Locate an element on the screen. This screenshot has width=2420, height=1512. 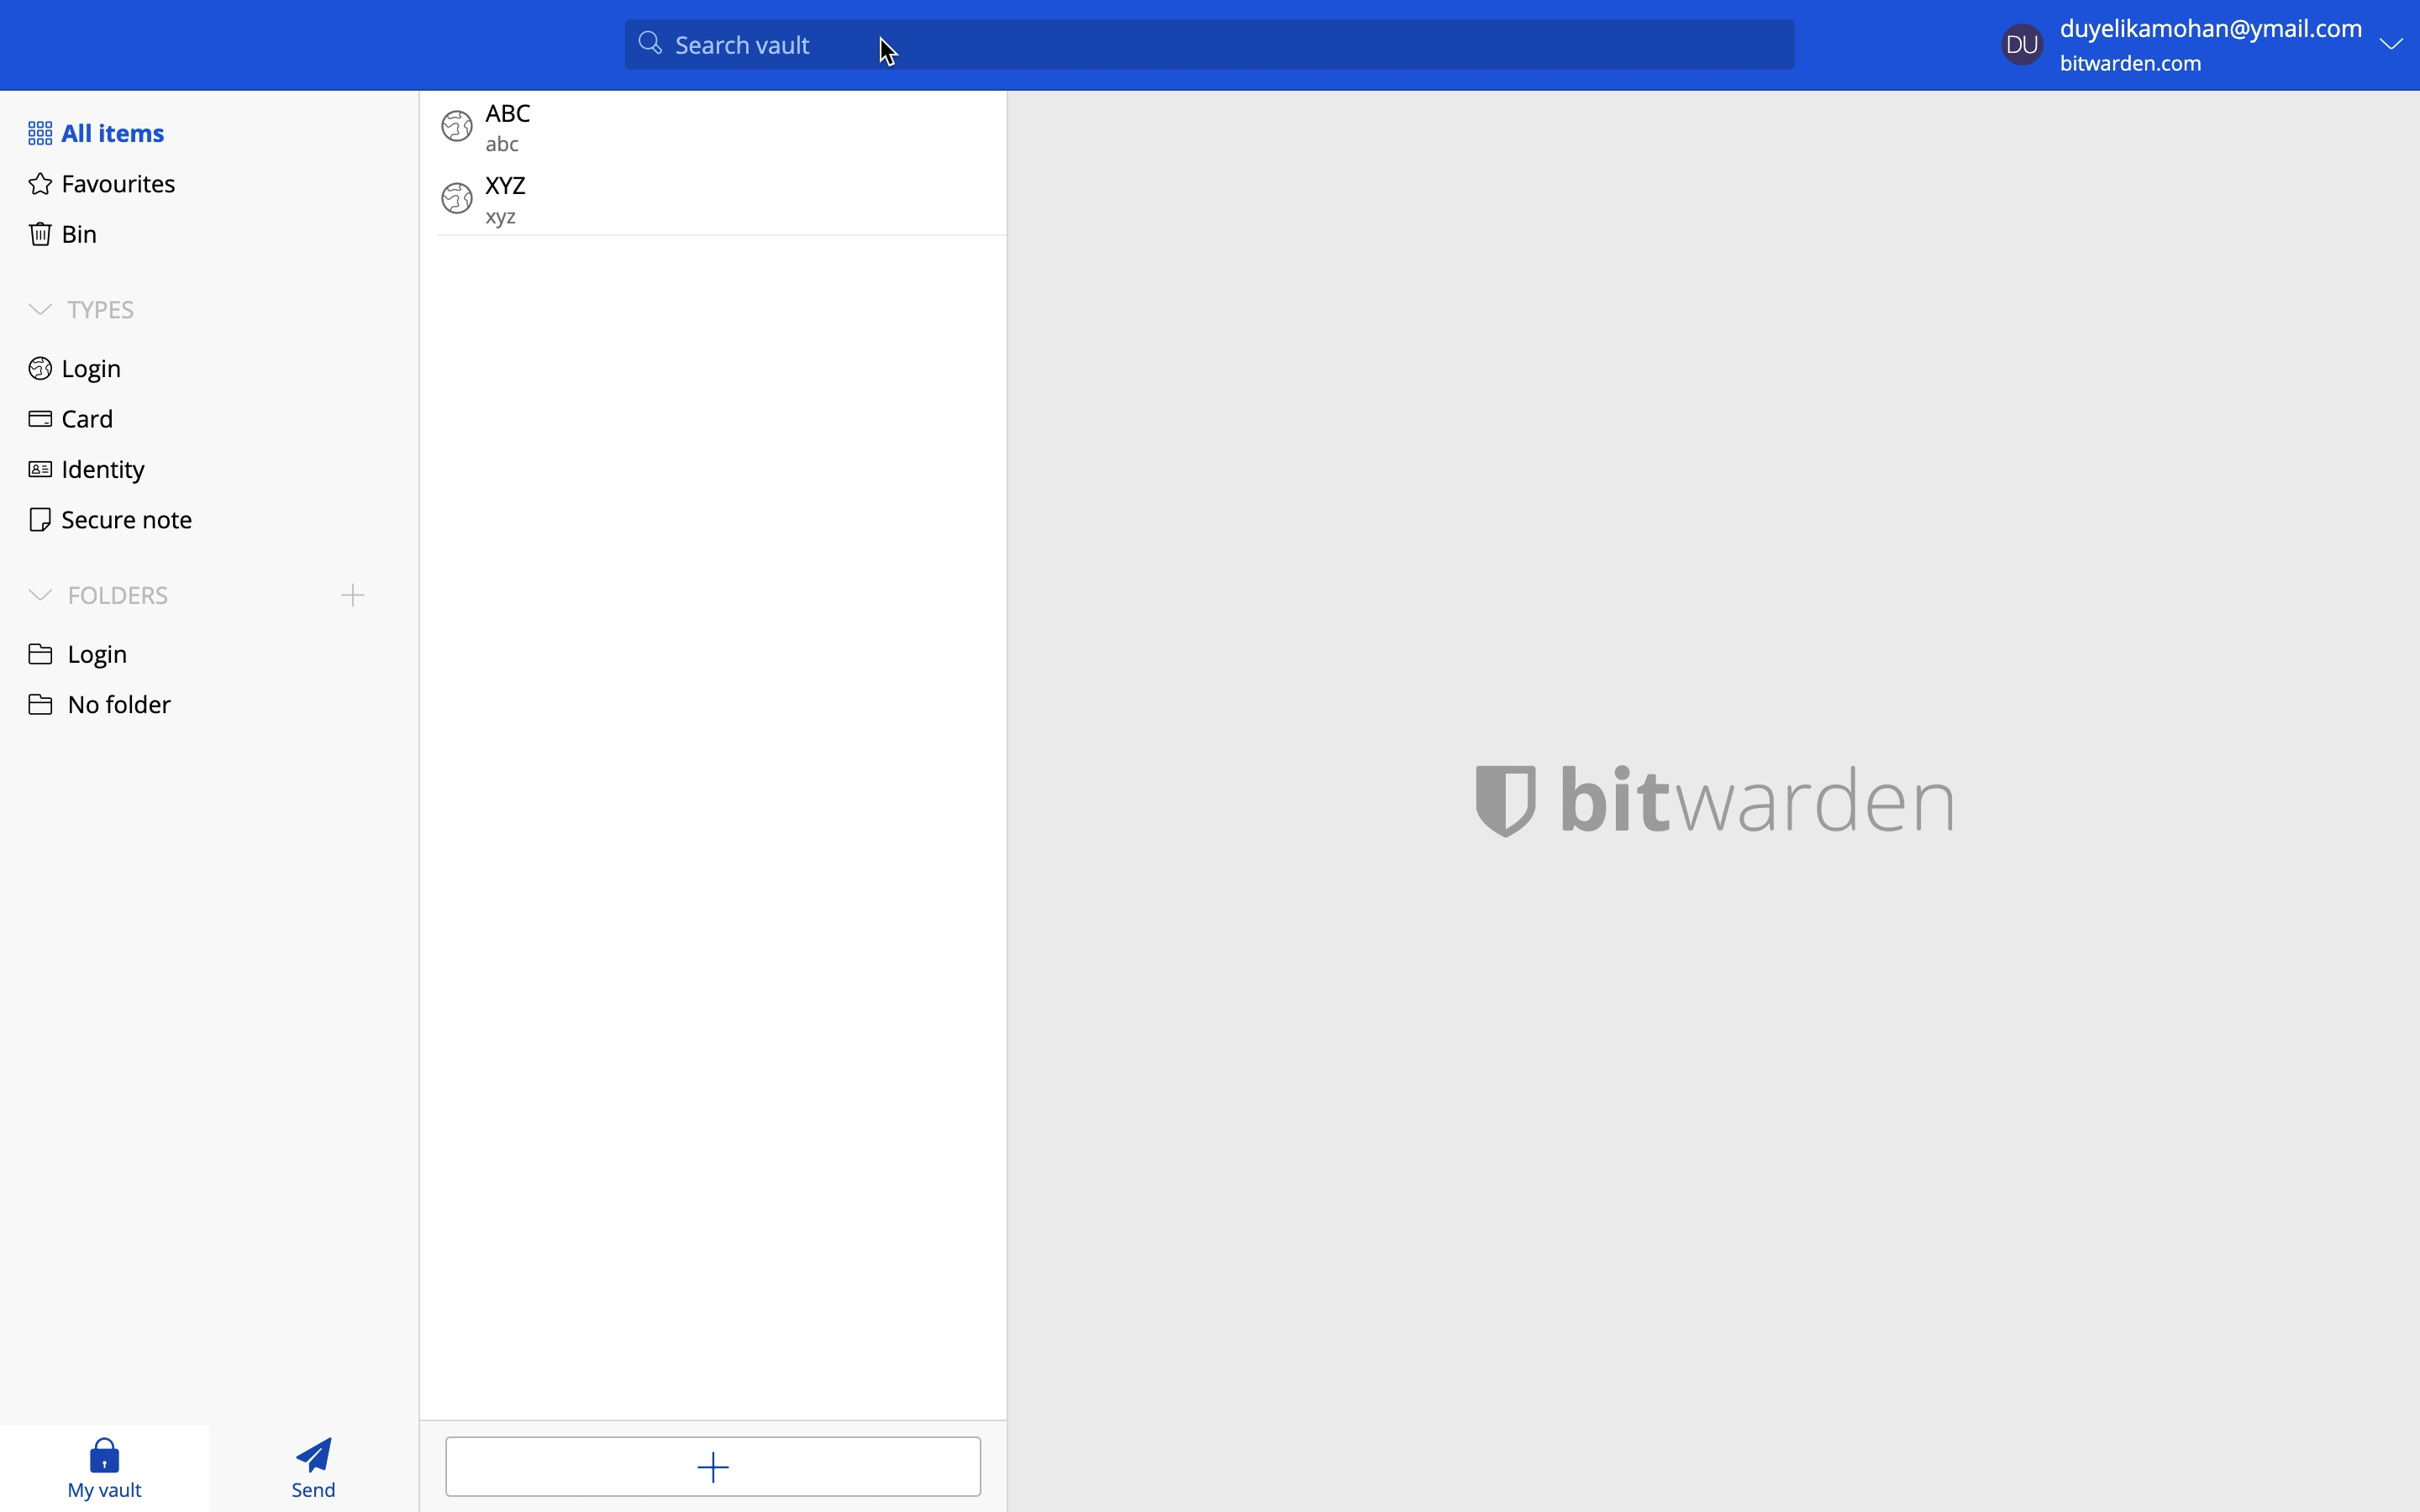
my vault is located at coordinates (102, 1472).